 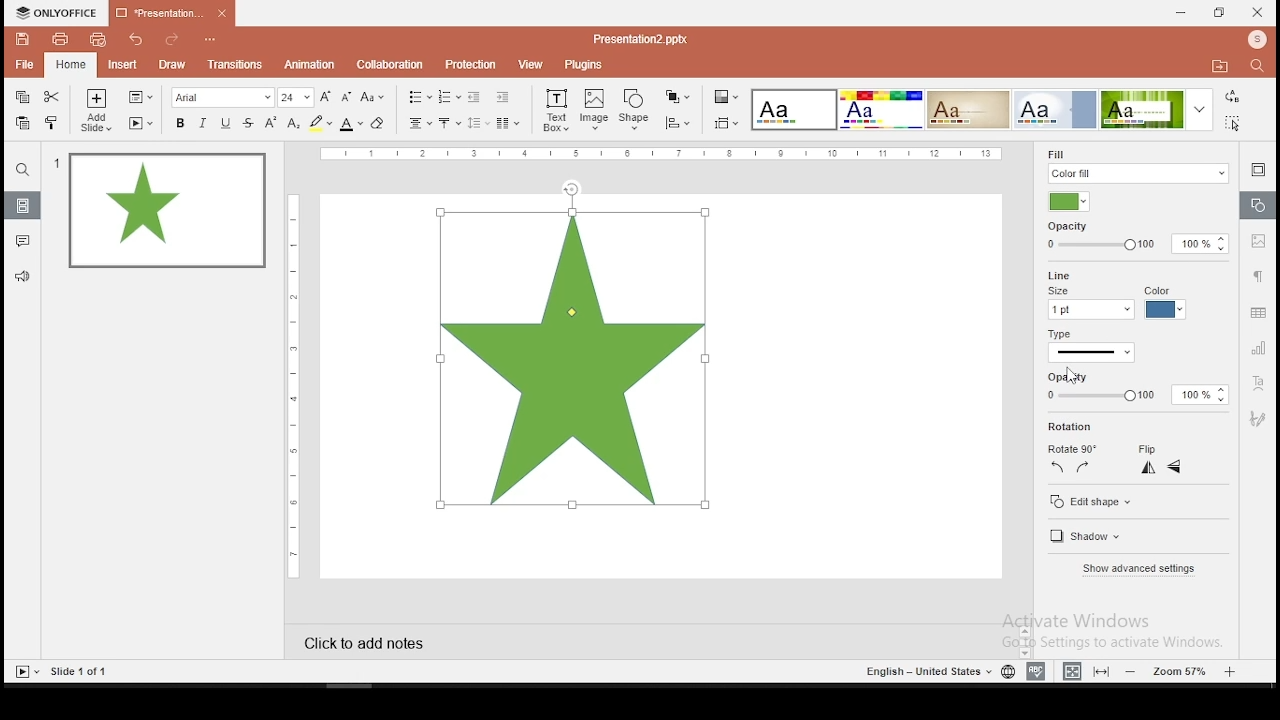 I want to click on close window, so click(x=1258, y=12).